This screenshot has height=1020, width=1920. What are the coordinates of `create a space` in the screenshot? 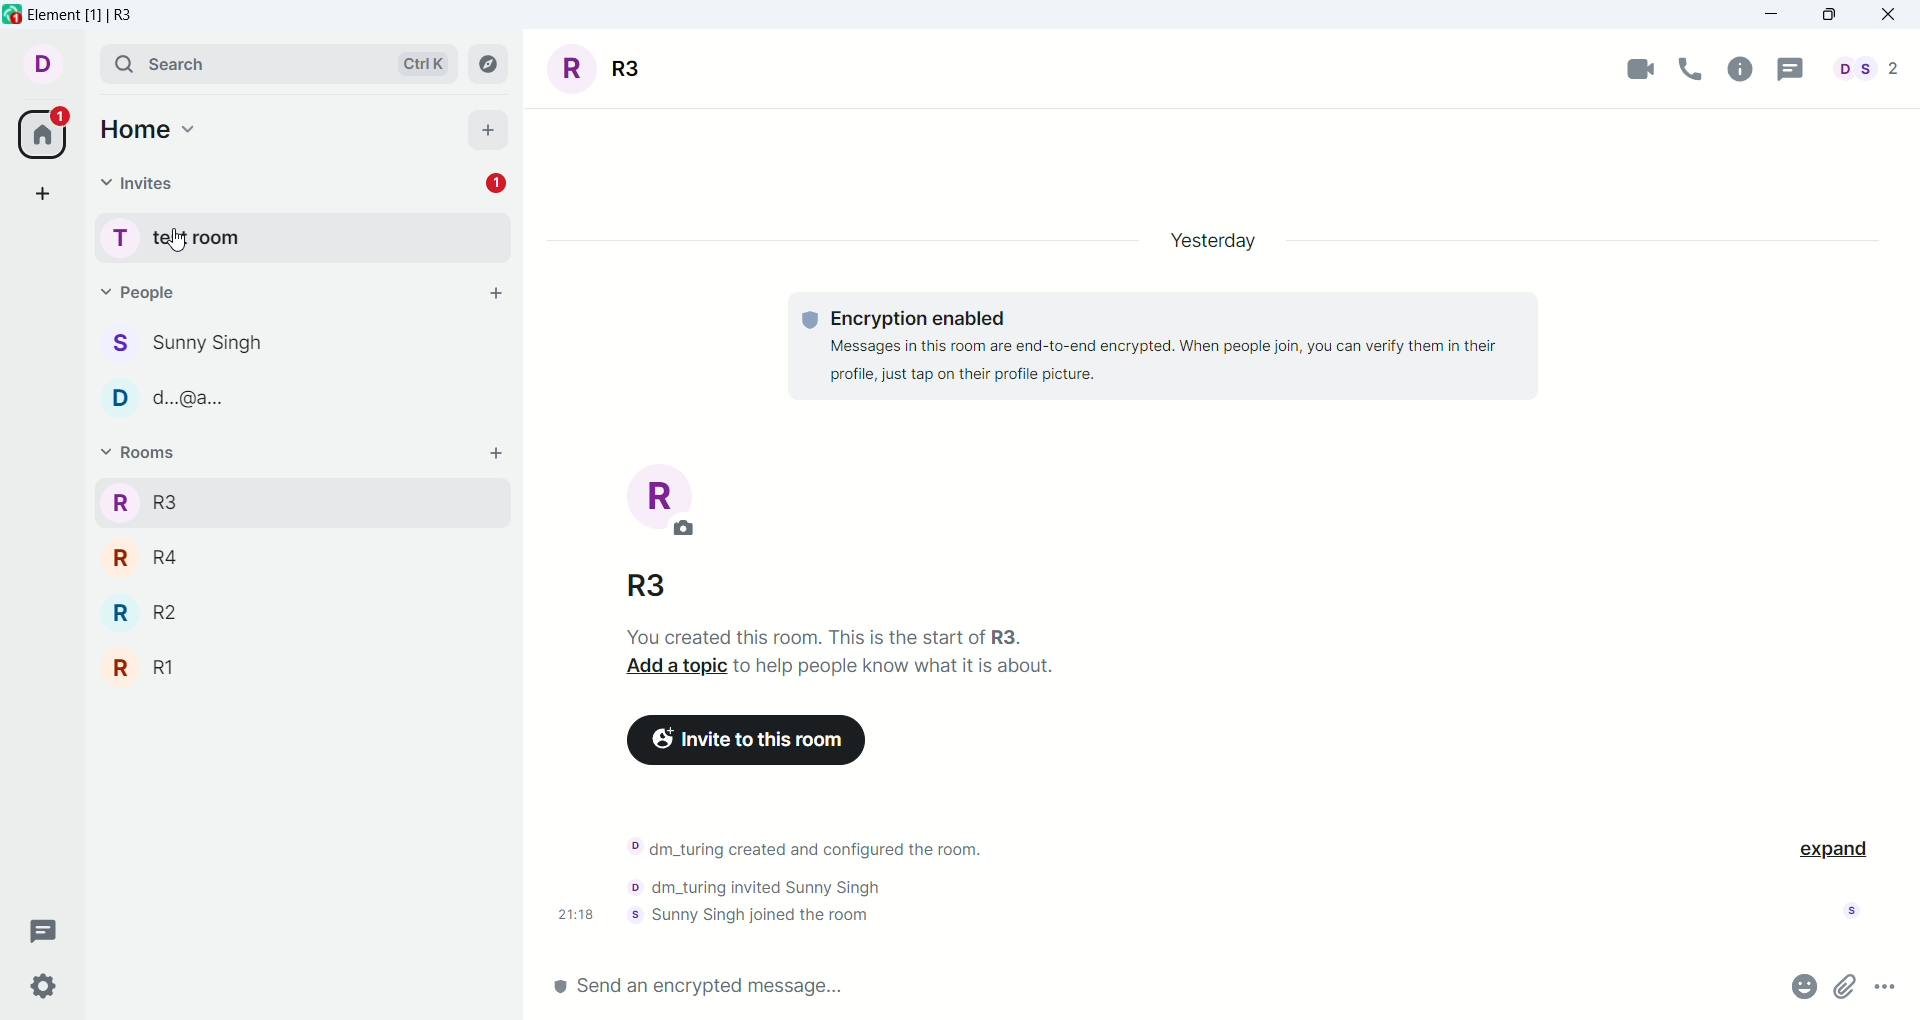 It's located at (43, 192).